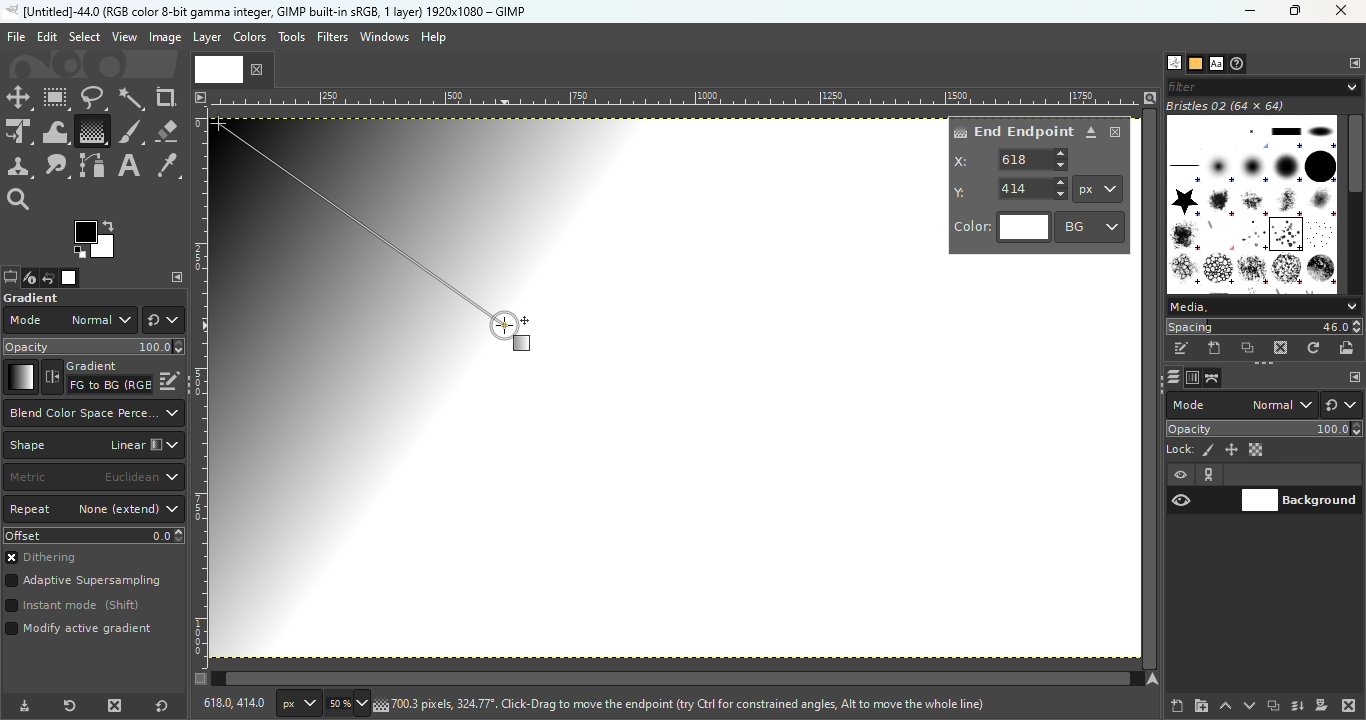 The height and width of the screenshot is (720, 1366). What do you see at coordinates (1264, 327) in the screenshot?
I see `Spacing` at bounding box center [1264, 327].